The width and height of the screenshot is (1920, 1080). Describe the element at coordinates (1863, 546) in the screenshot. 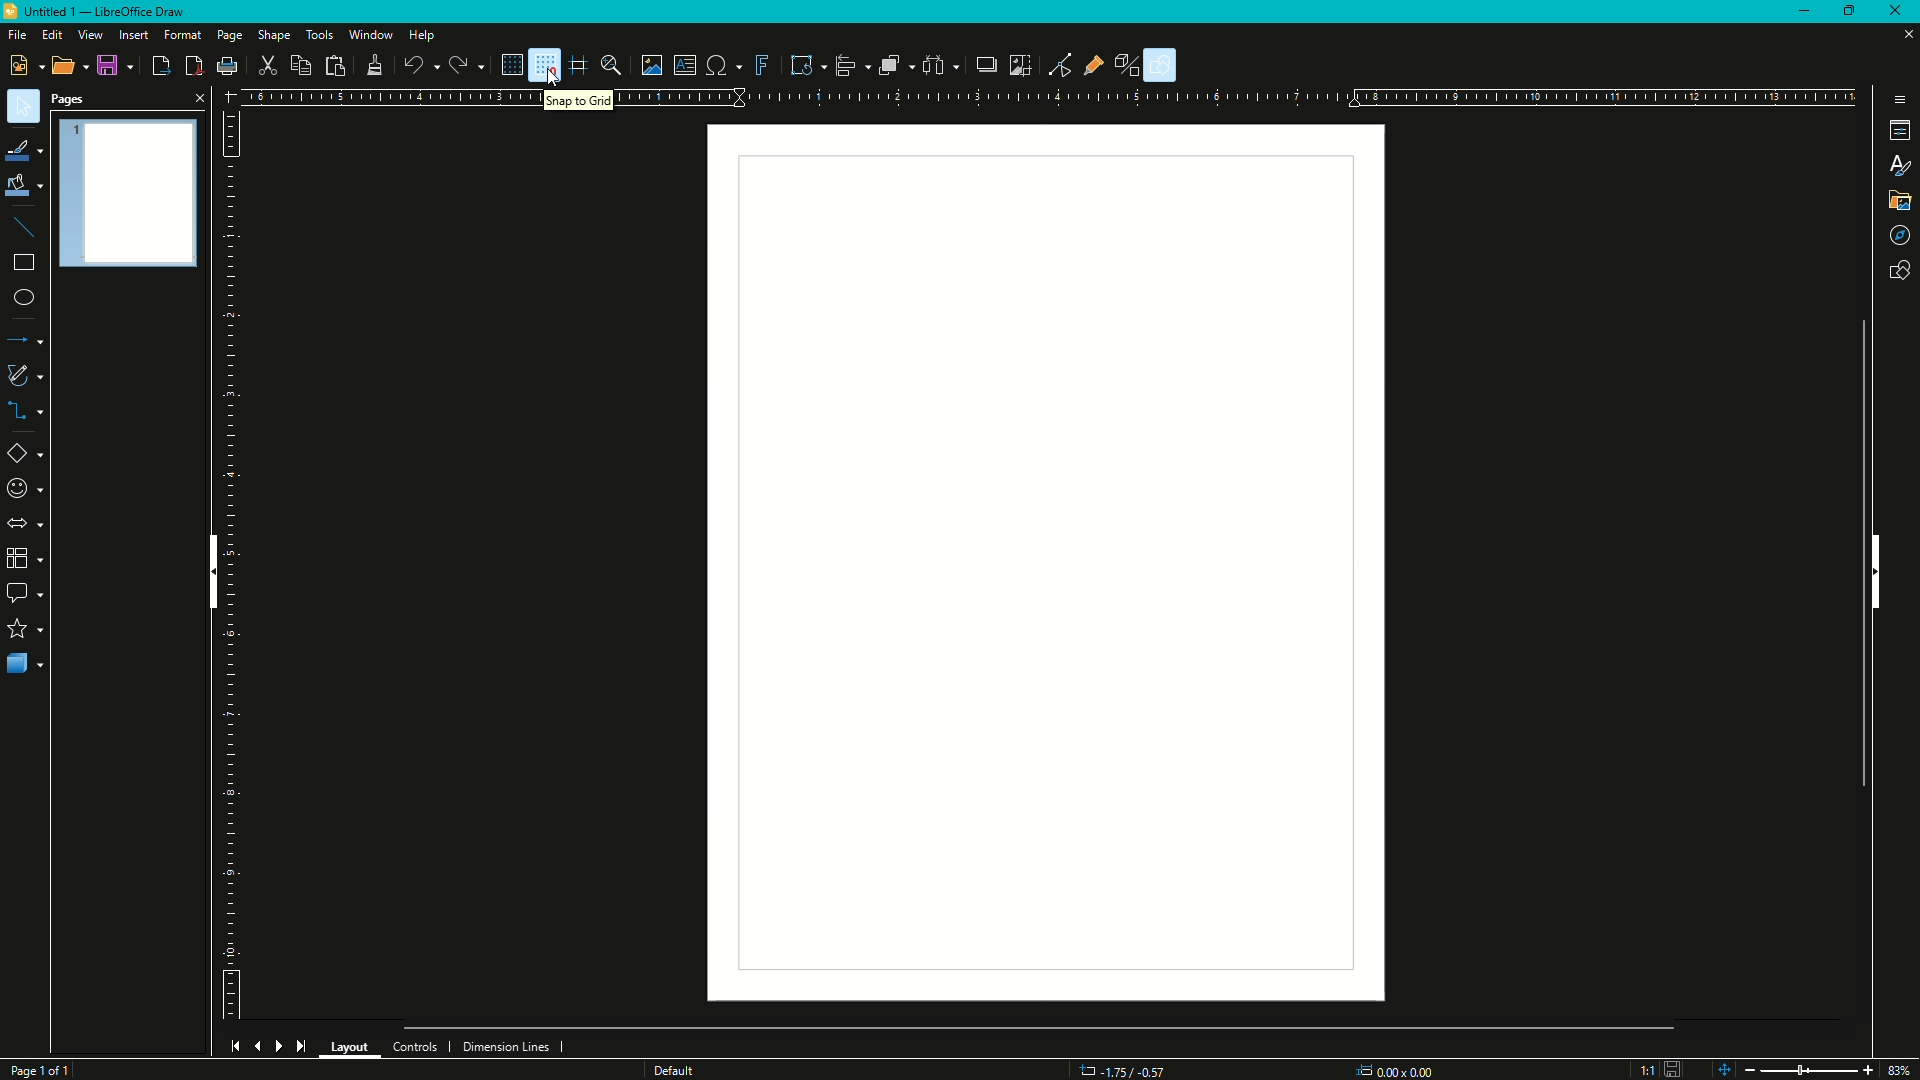

I see `Scroll` at that location.